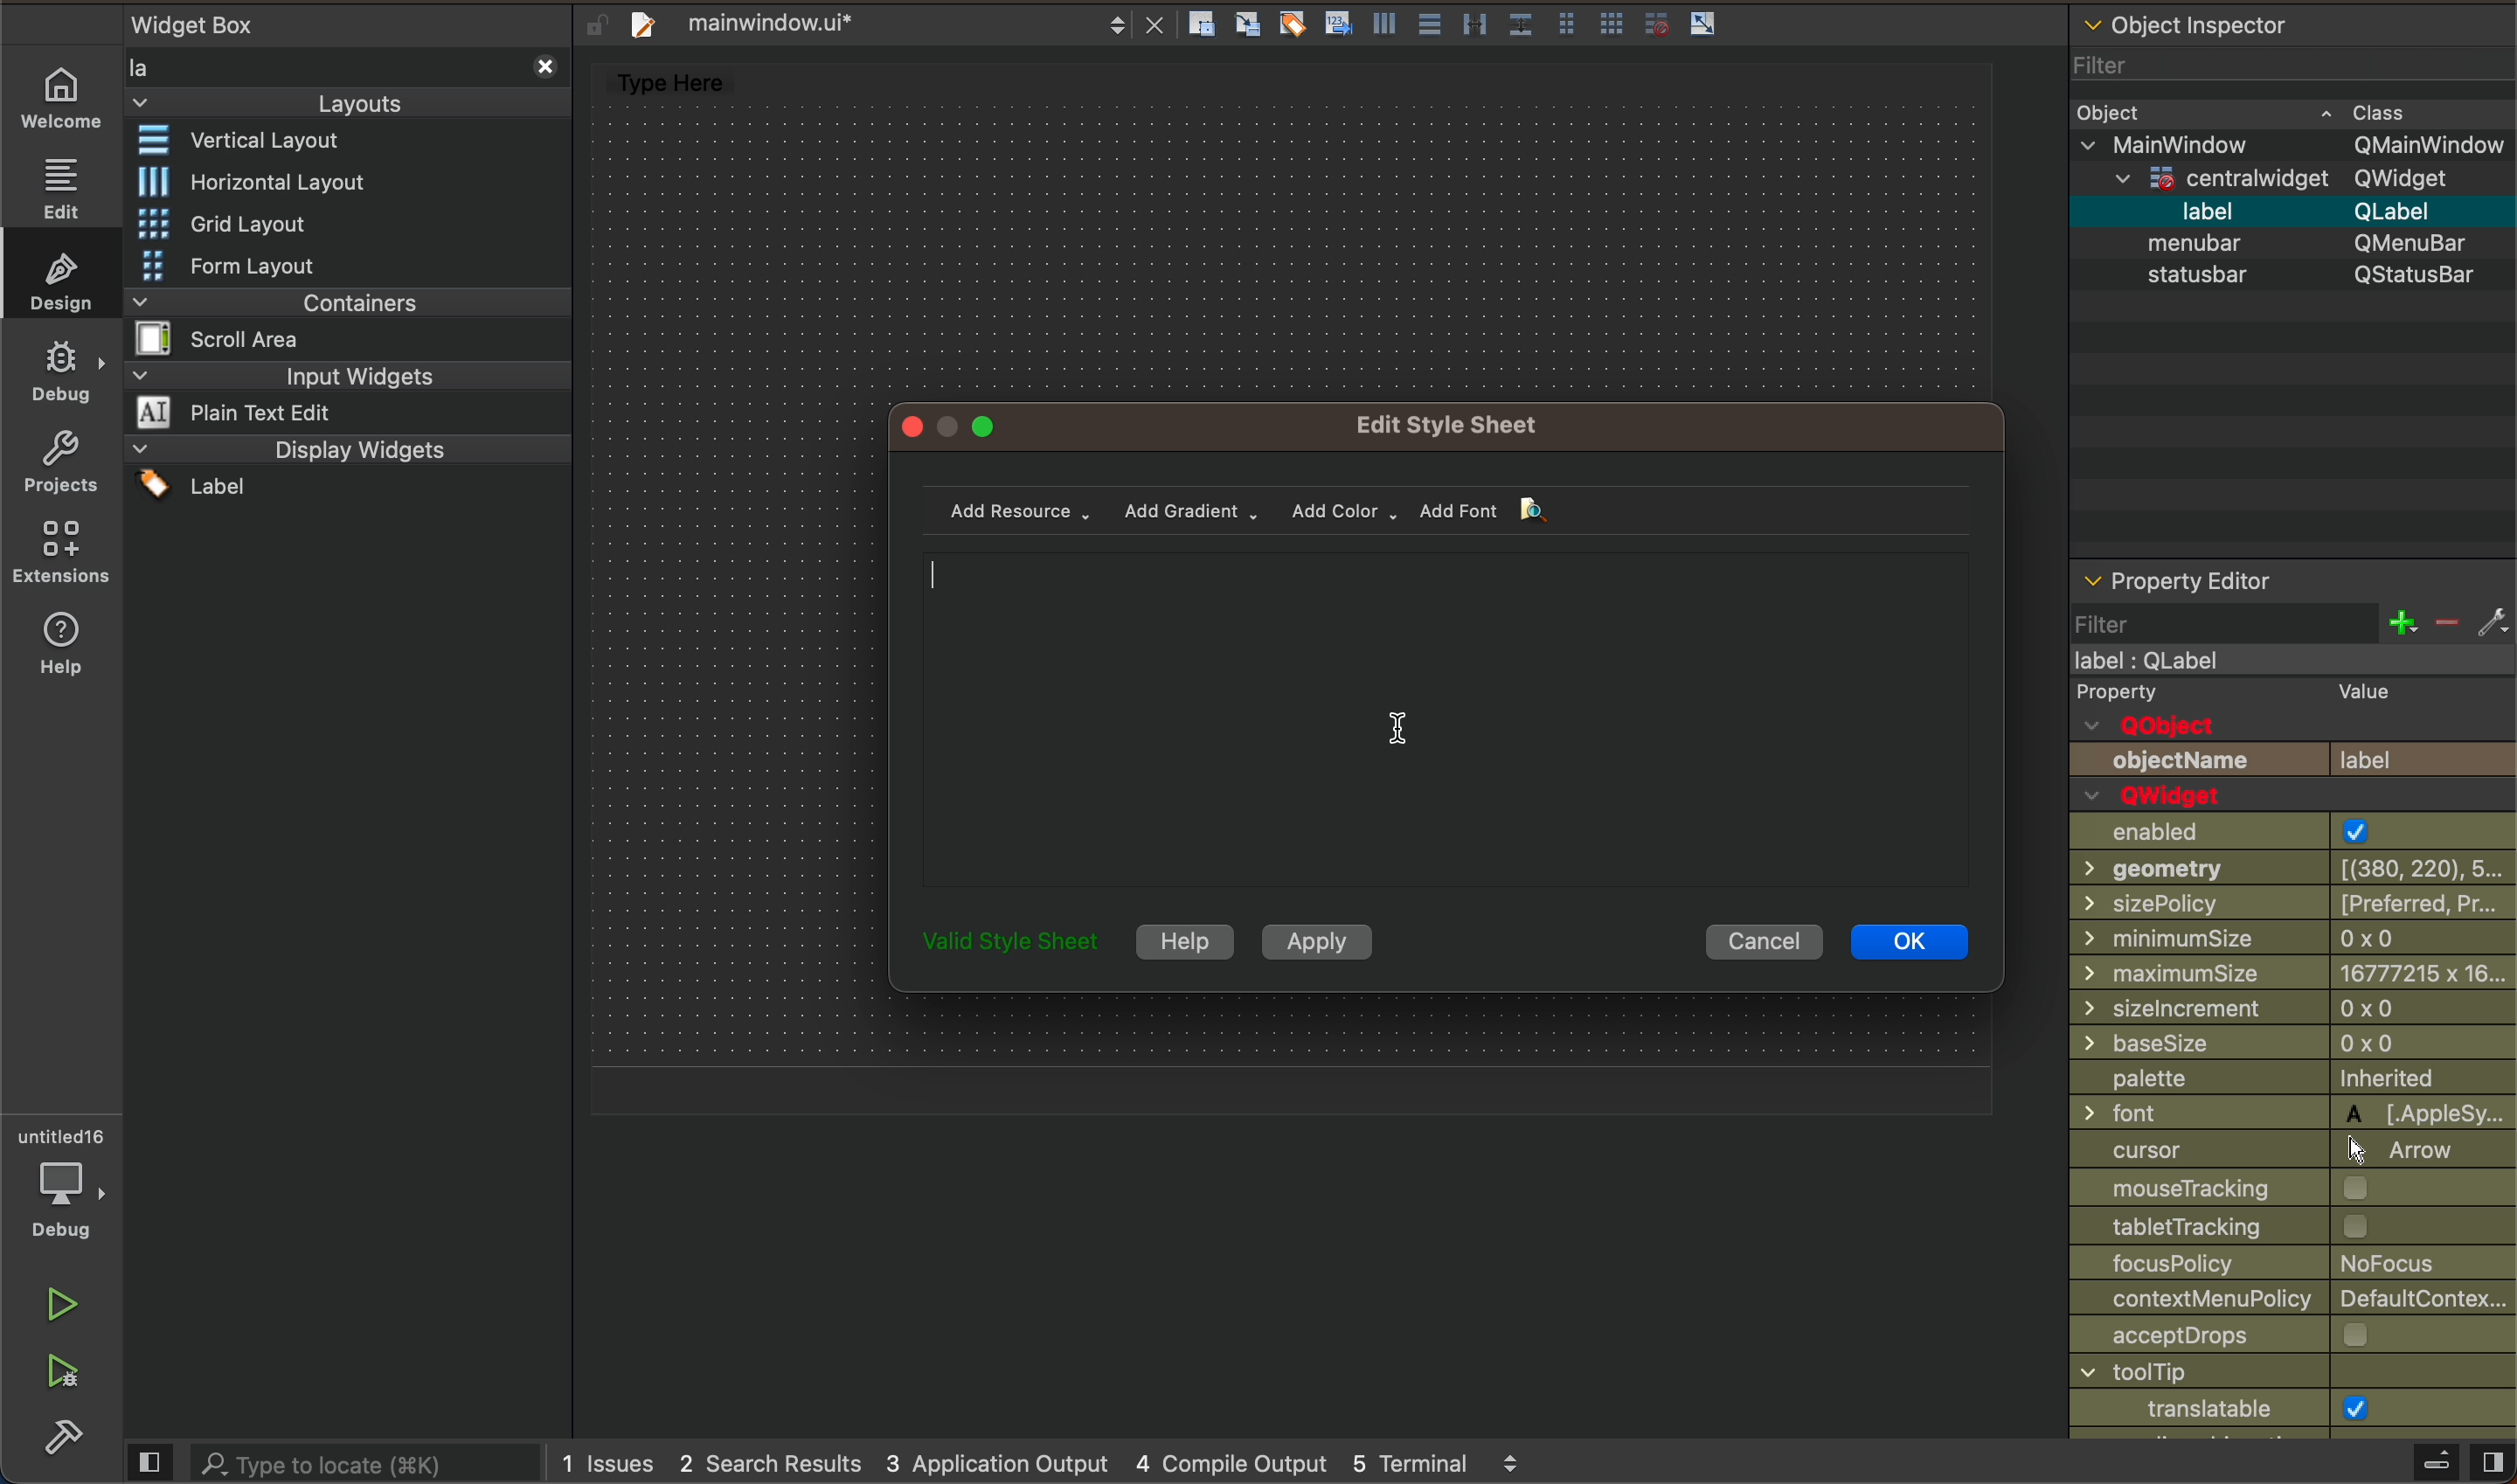 This screenshot has width=2517, height=1484. Describe the element at coordinates (1193, 514) in the screenshot. I see `Gradients ` at that location.